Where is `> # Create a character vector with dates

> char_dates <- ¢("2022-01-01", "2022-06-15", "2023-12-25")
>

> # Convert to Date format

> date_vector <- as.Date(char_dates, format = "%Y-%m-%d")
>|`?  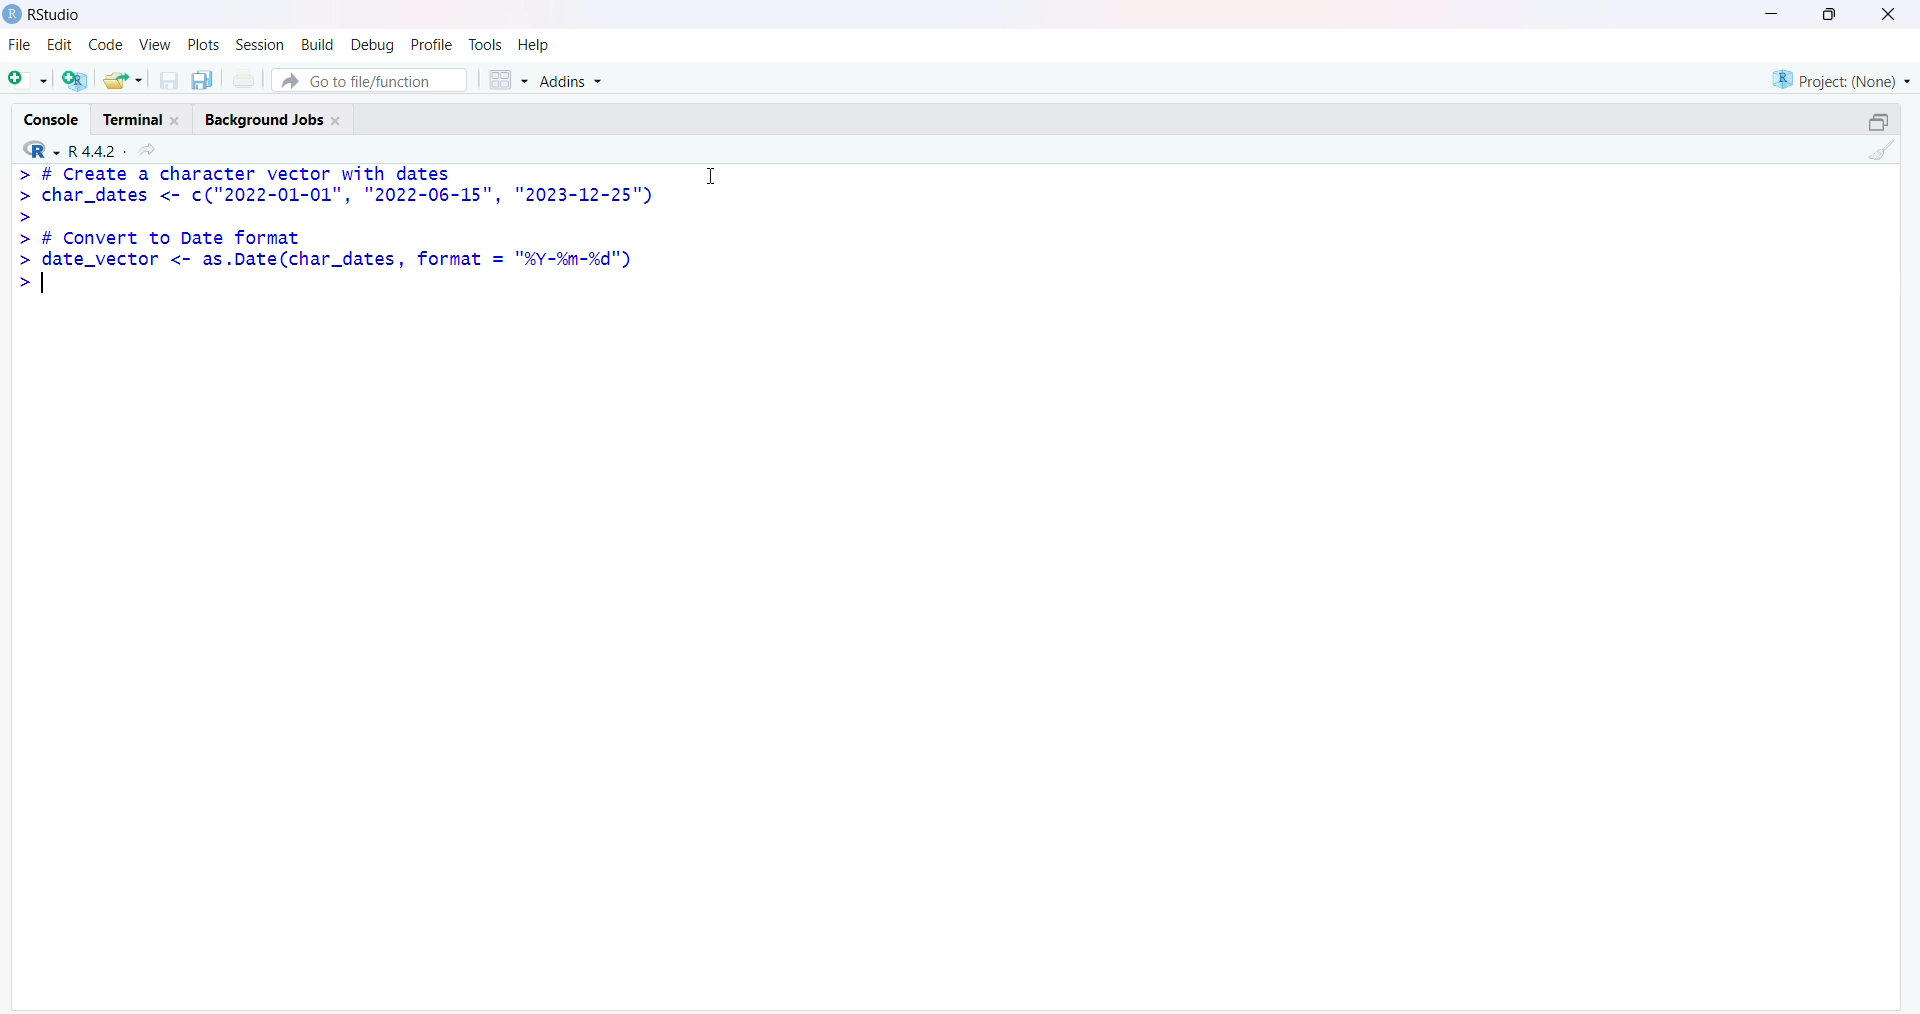 > # Create a character vector with dates

> char_dates <- ¢("2022-01-01", "2022-06-15", "2023-12-25")
>

> # Convert to Date format

> date_vector <- as.Date(char_dates, format = "%Y-%m-%d")
>| is located at coordinates (337, 238).